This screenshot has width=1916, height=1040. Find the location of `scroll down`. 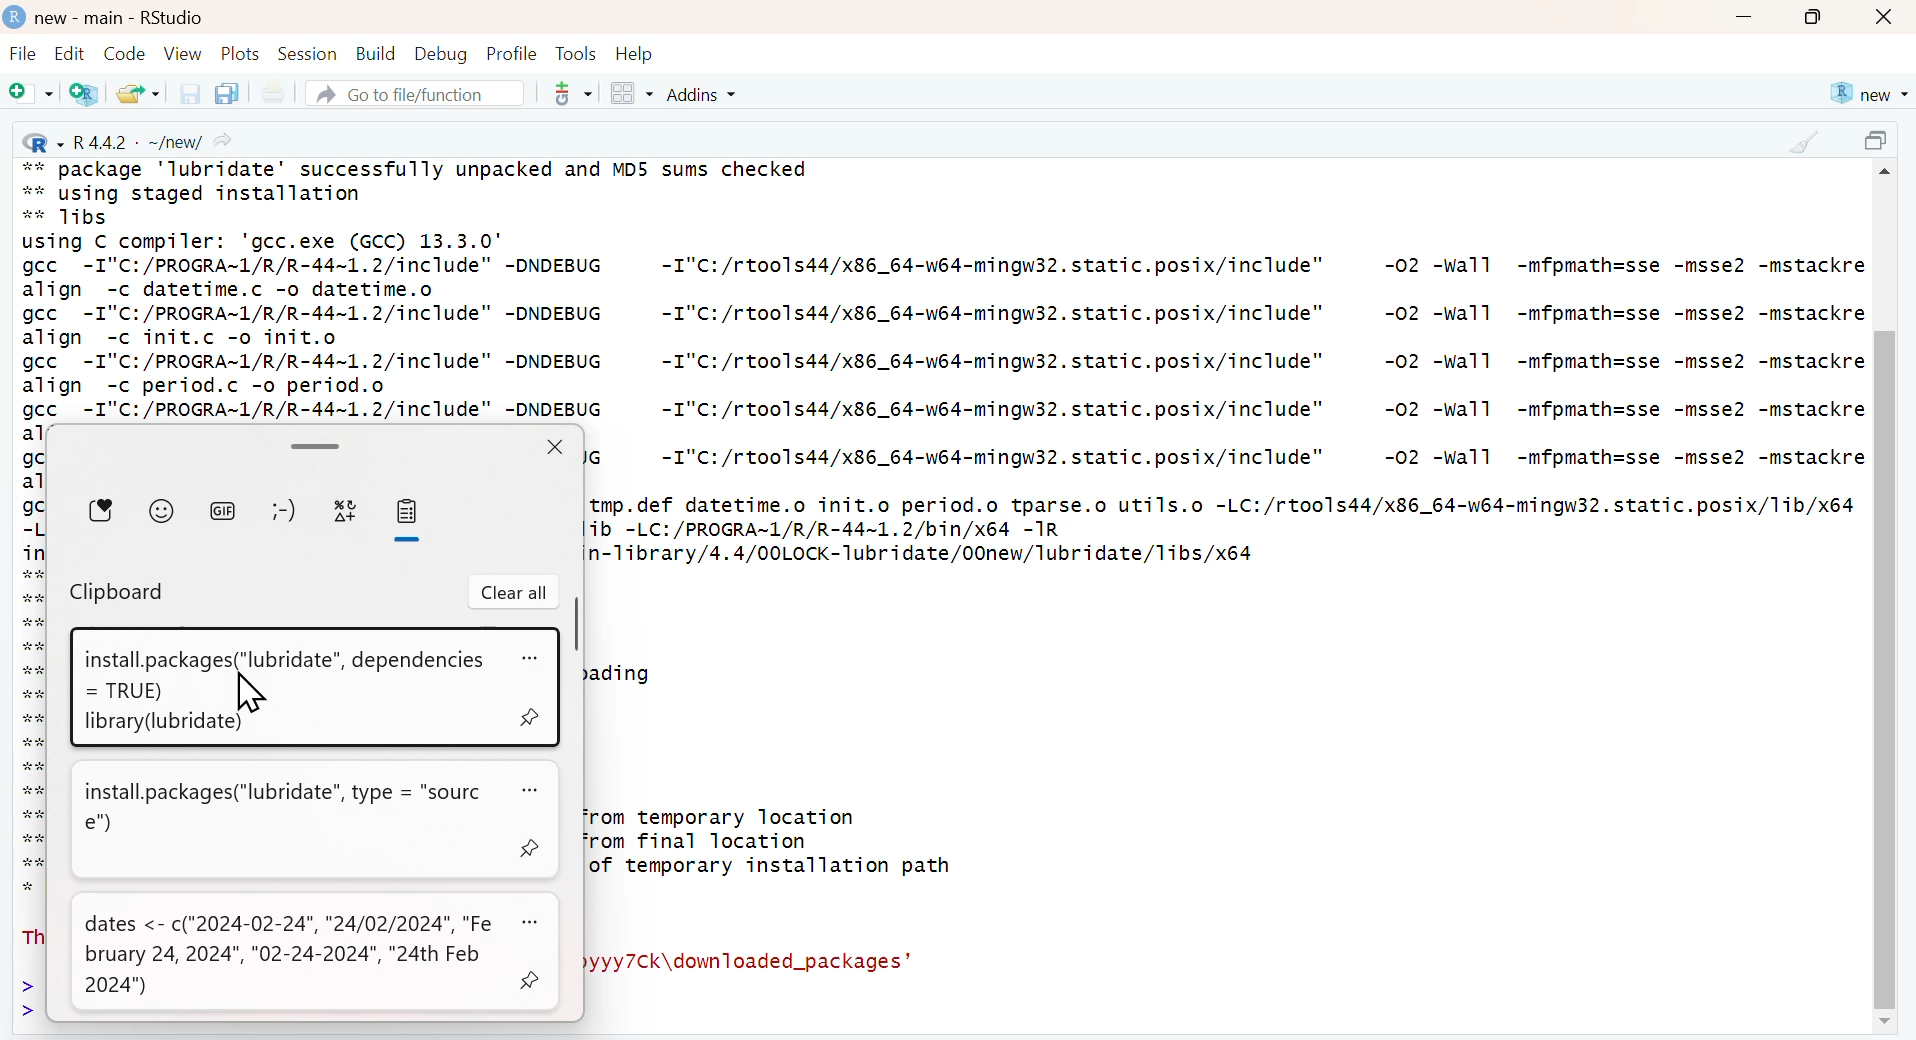

scroll down is located at coordinates (1882, 1023).